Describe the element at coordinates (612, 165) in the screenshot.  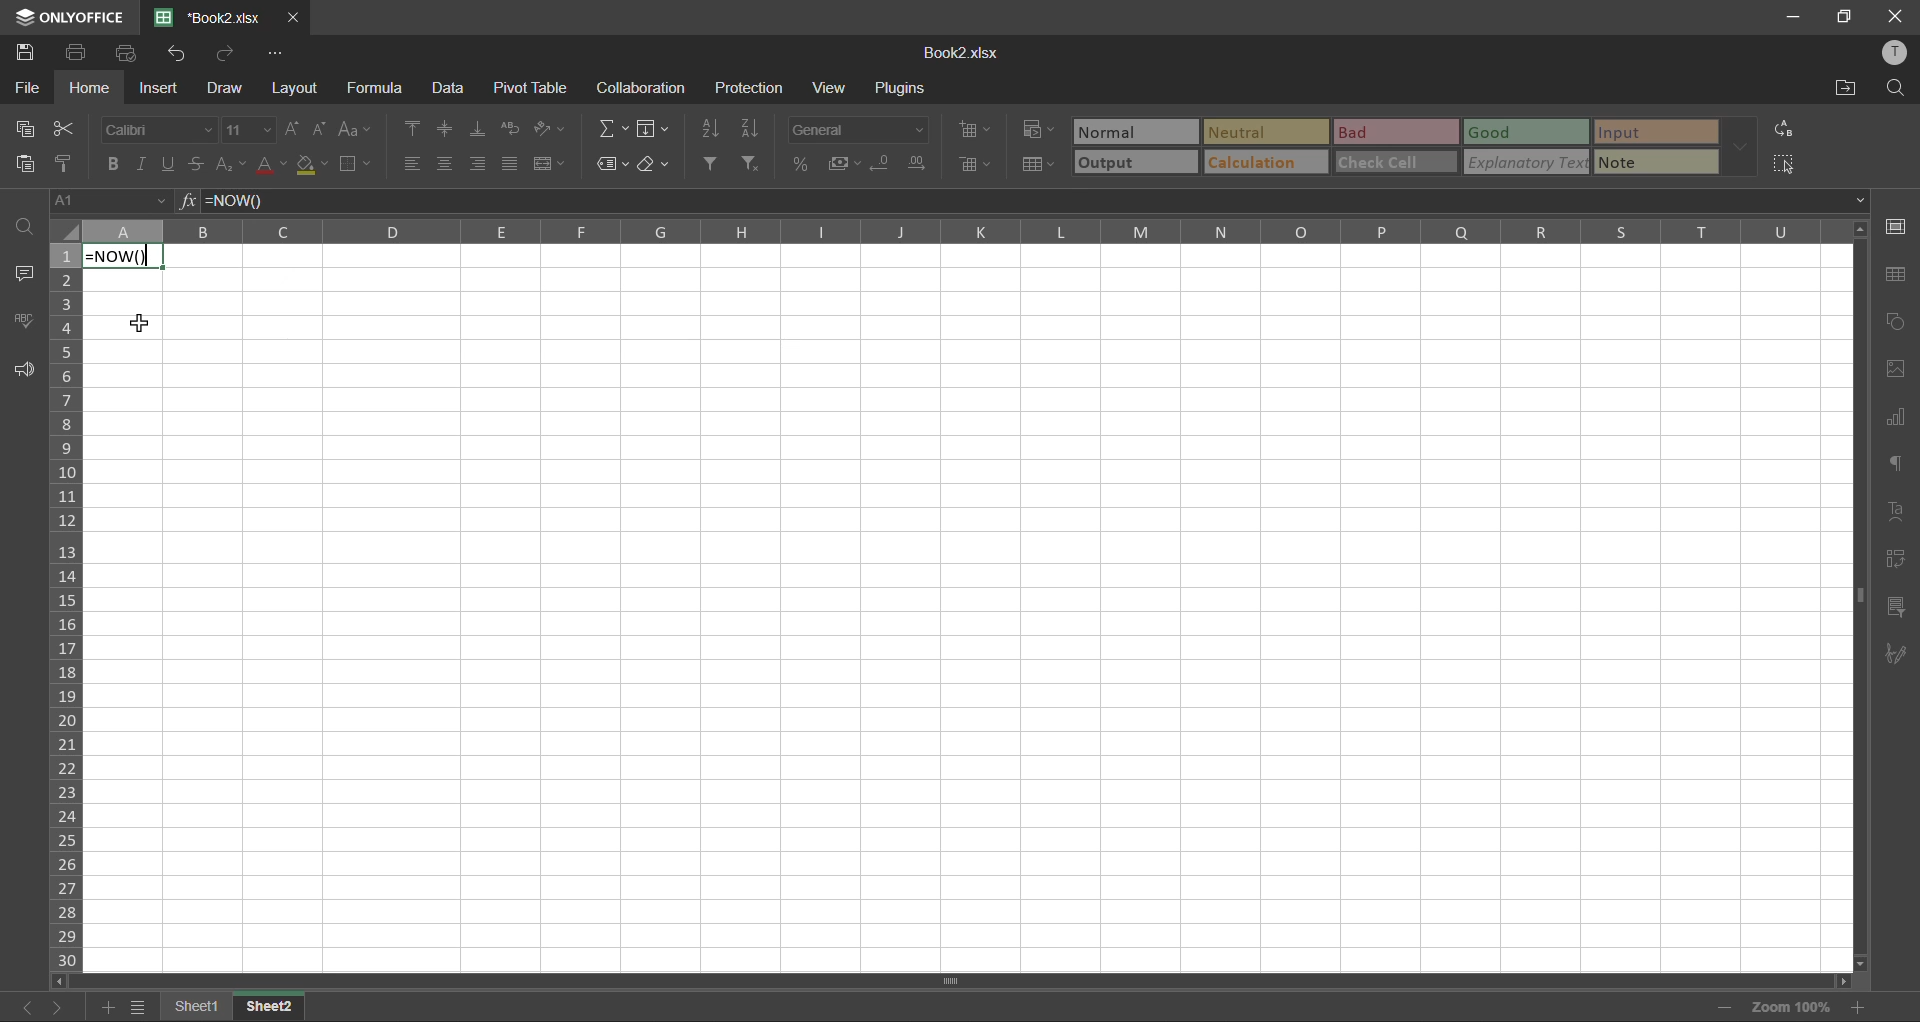
I see `named ranges` at that location.